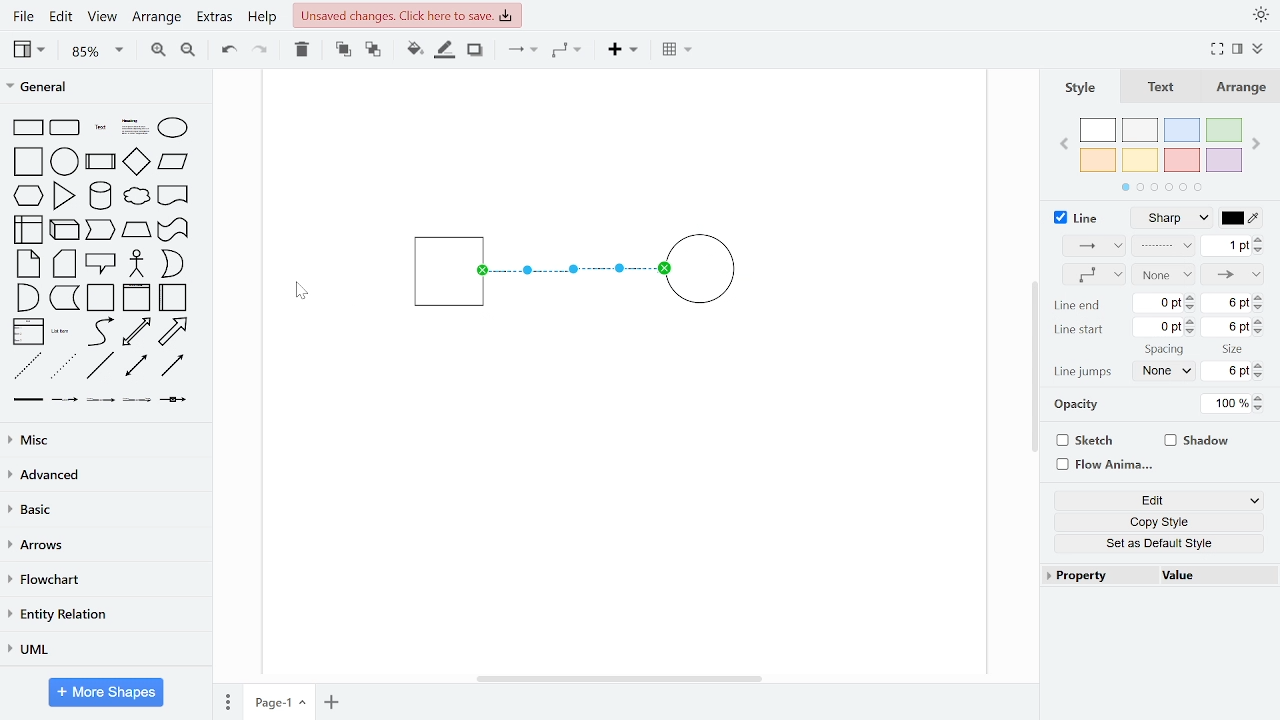  Describe the element at coordinates (572, 50) in the screenshot. I see `waypoints` at that location.